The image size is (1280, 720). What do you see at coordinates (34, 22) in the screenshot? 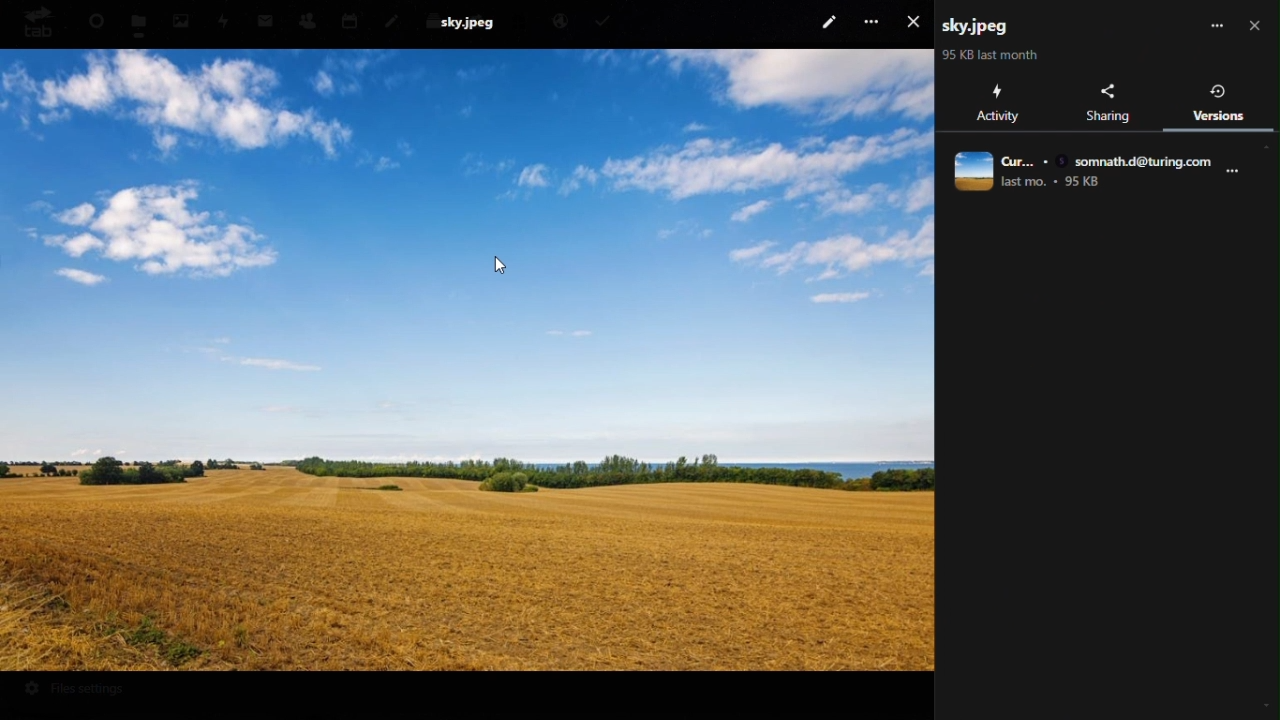
I see `tab` at bounding box center [34, 22].